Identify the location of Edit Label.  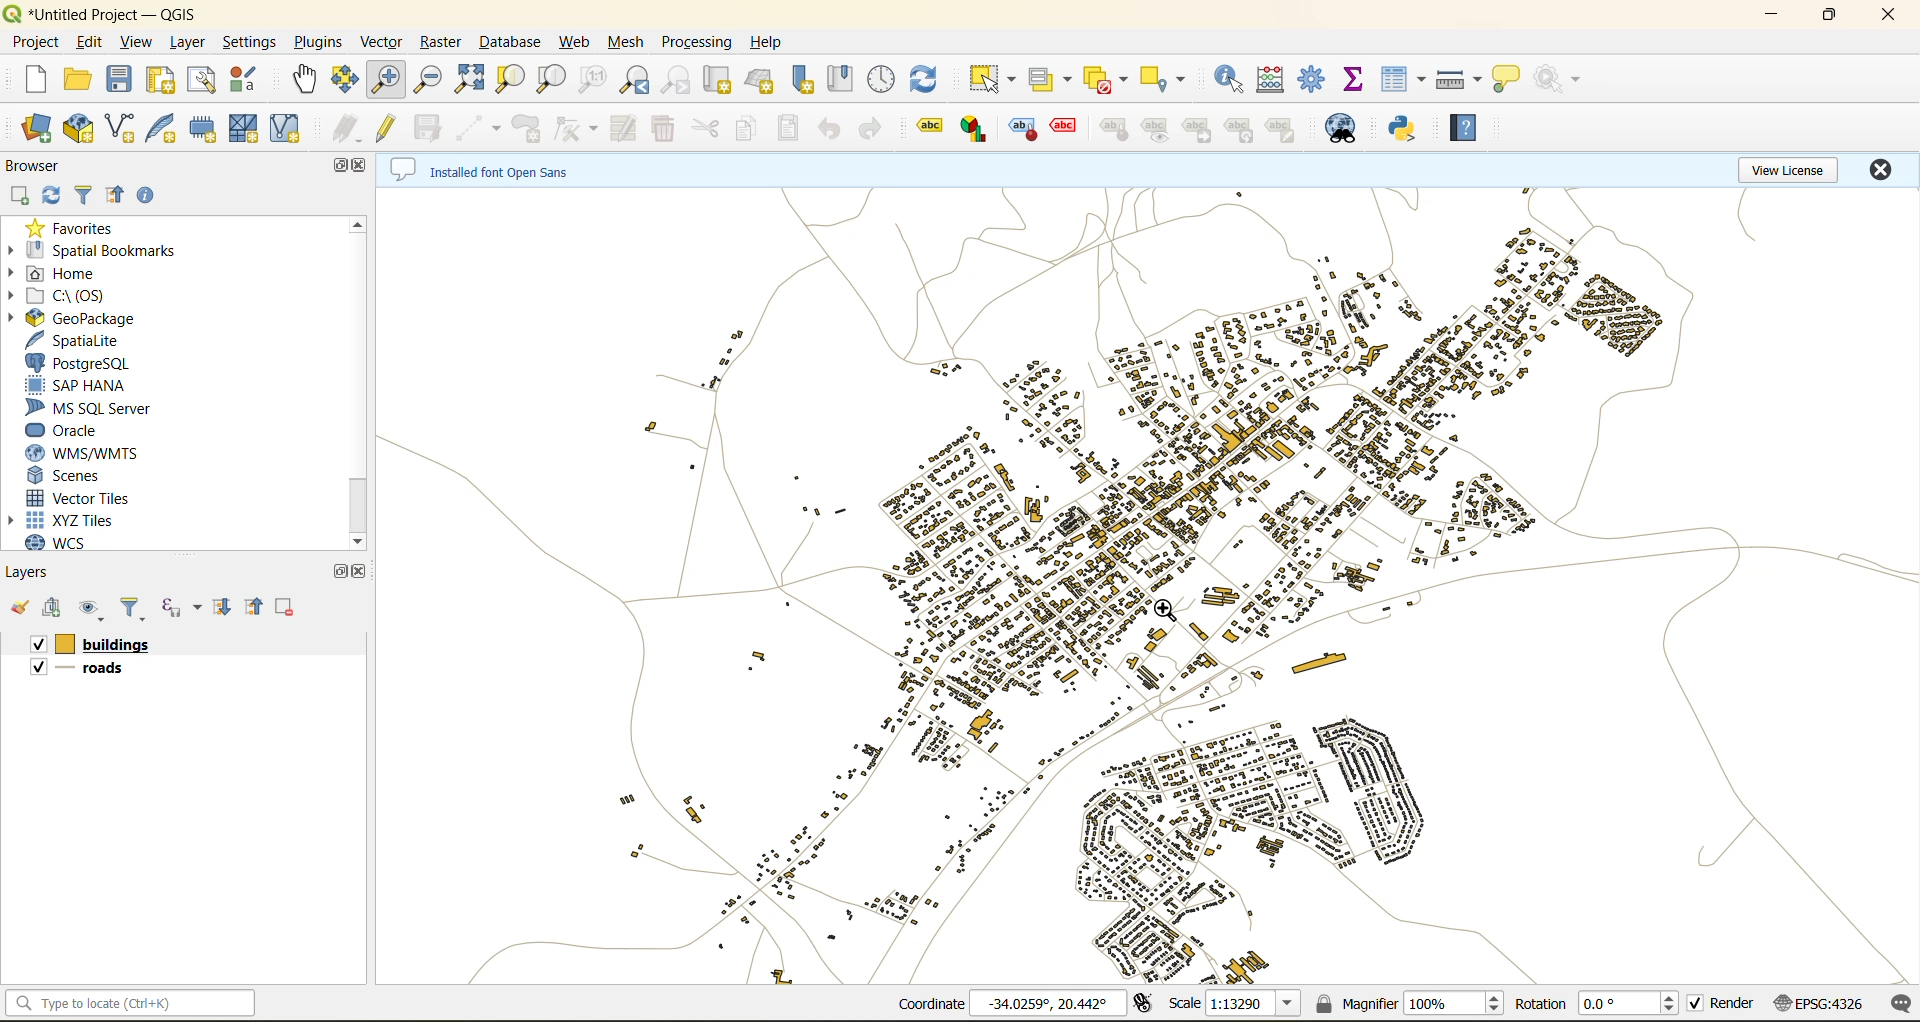
(1283, 130).